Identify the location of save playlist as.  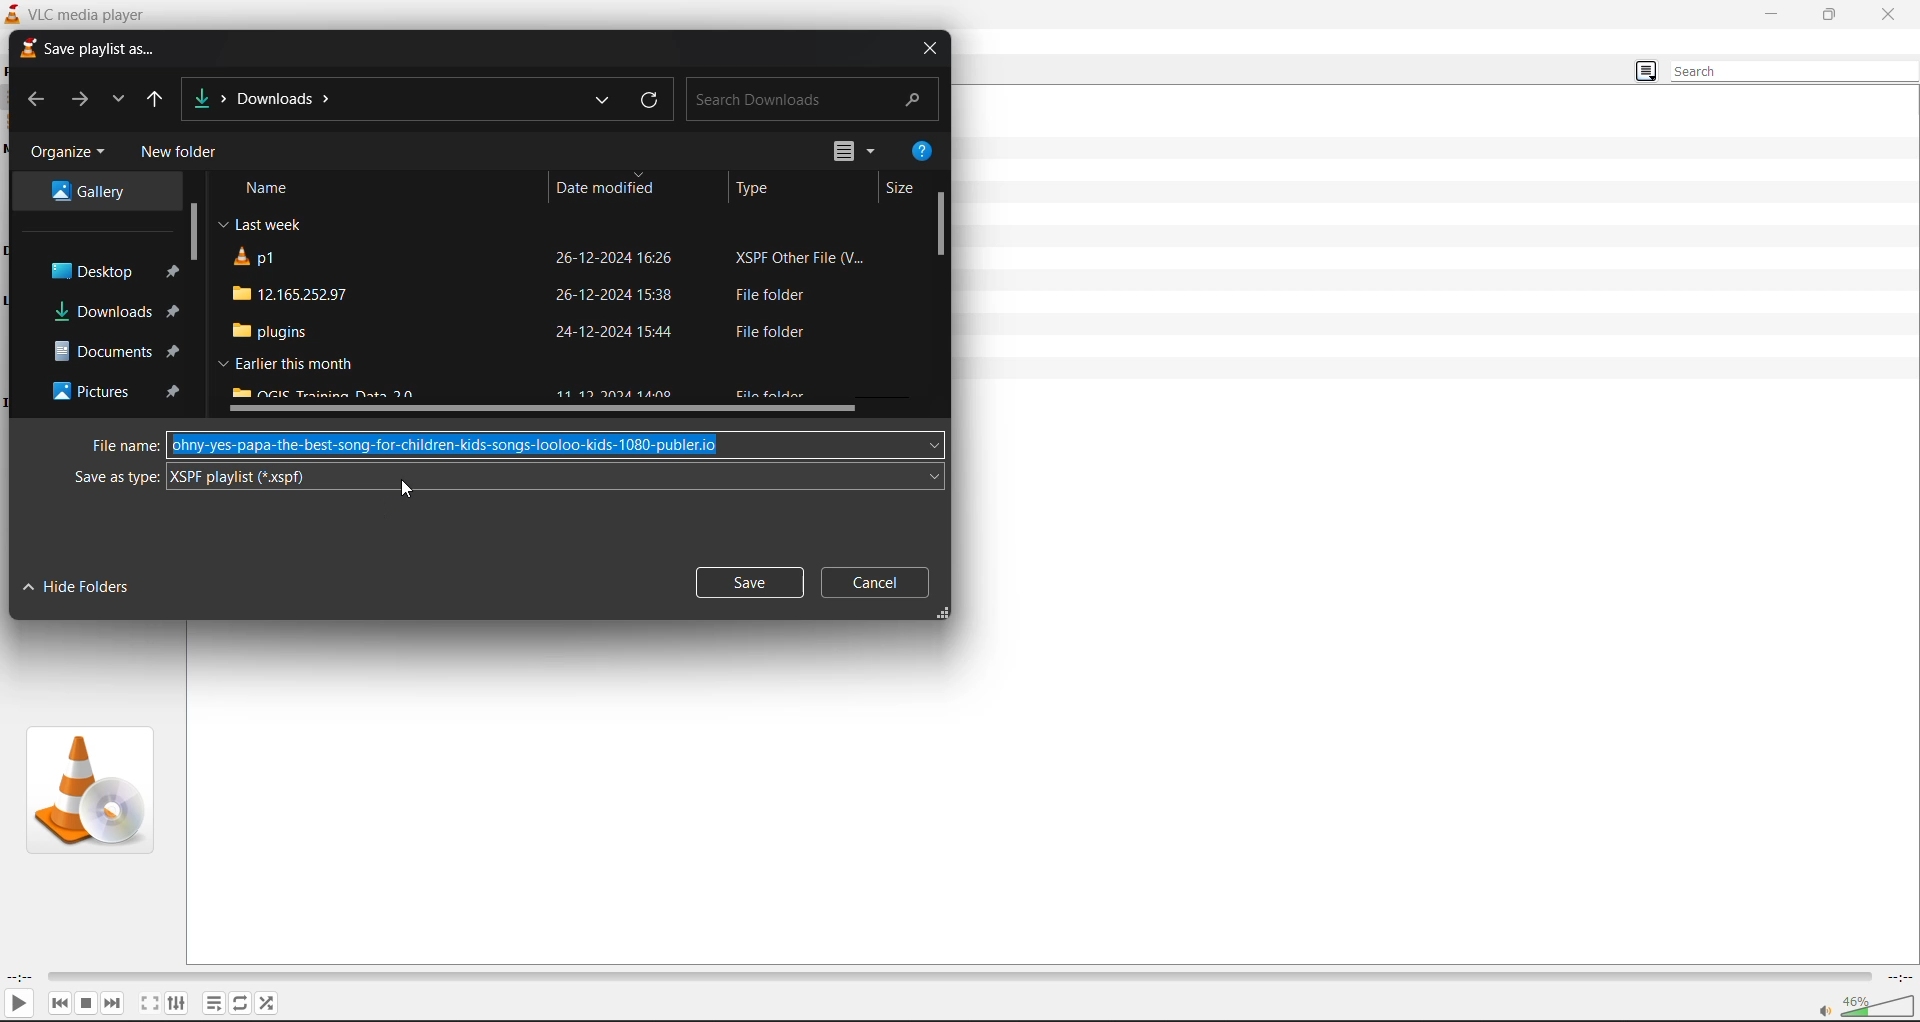
(85, 49).